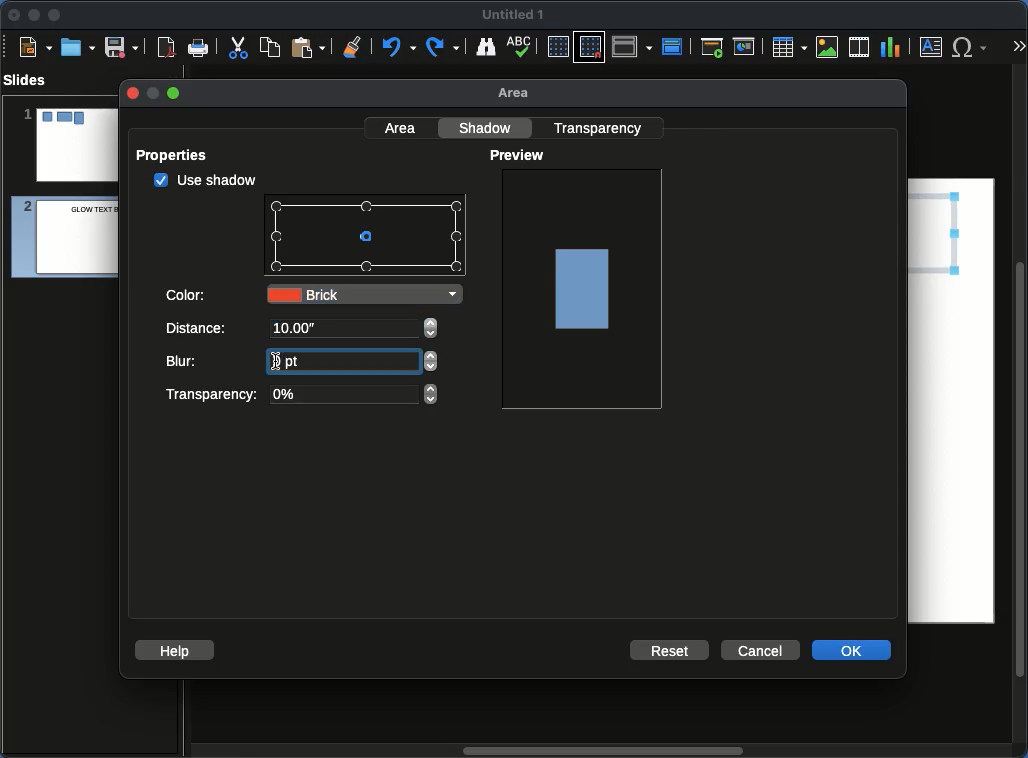 The image size is (1028, 758). I want to click on Spell check, so click(521, 48).